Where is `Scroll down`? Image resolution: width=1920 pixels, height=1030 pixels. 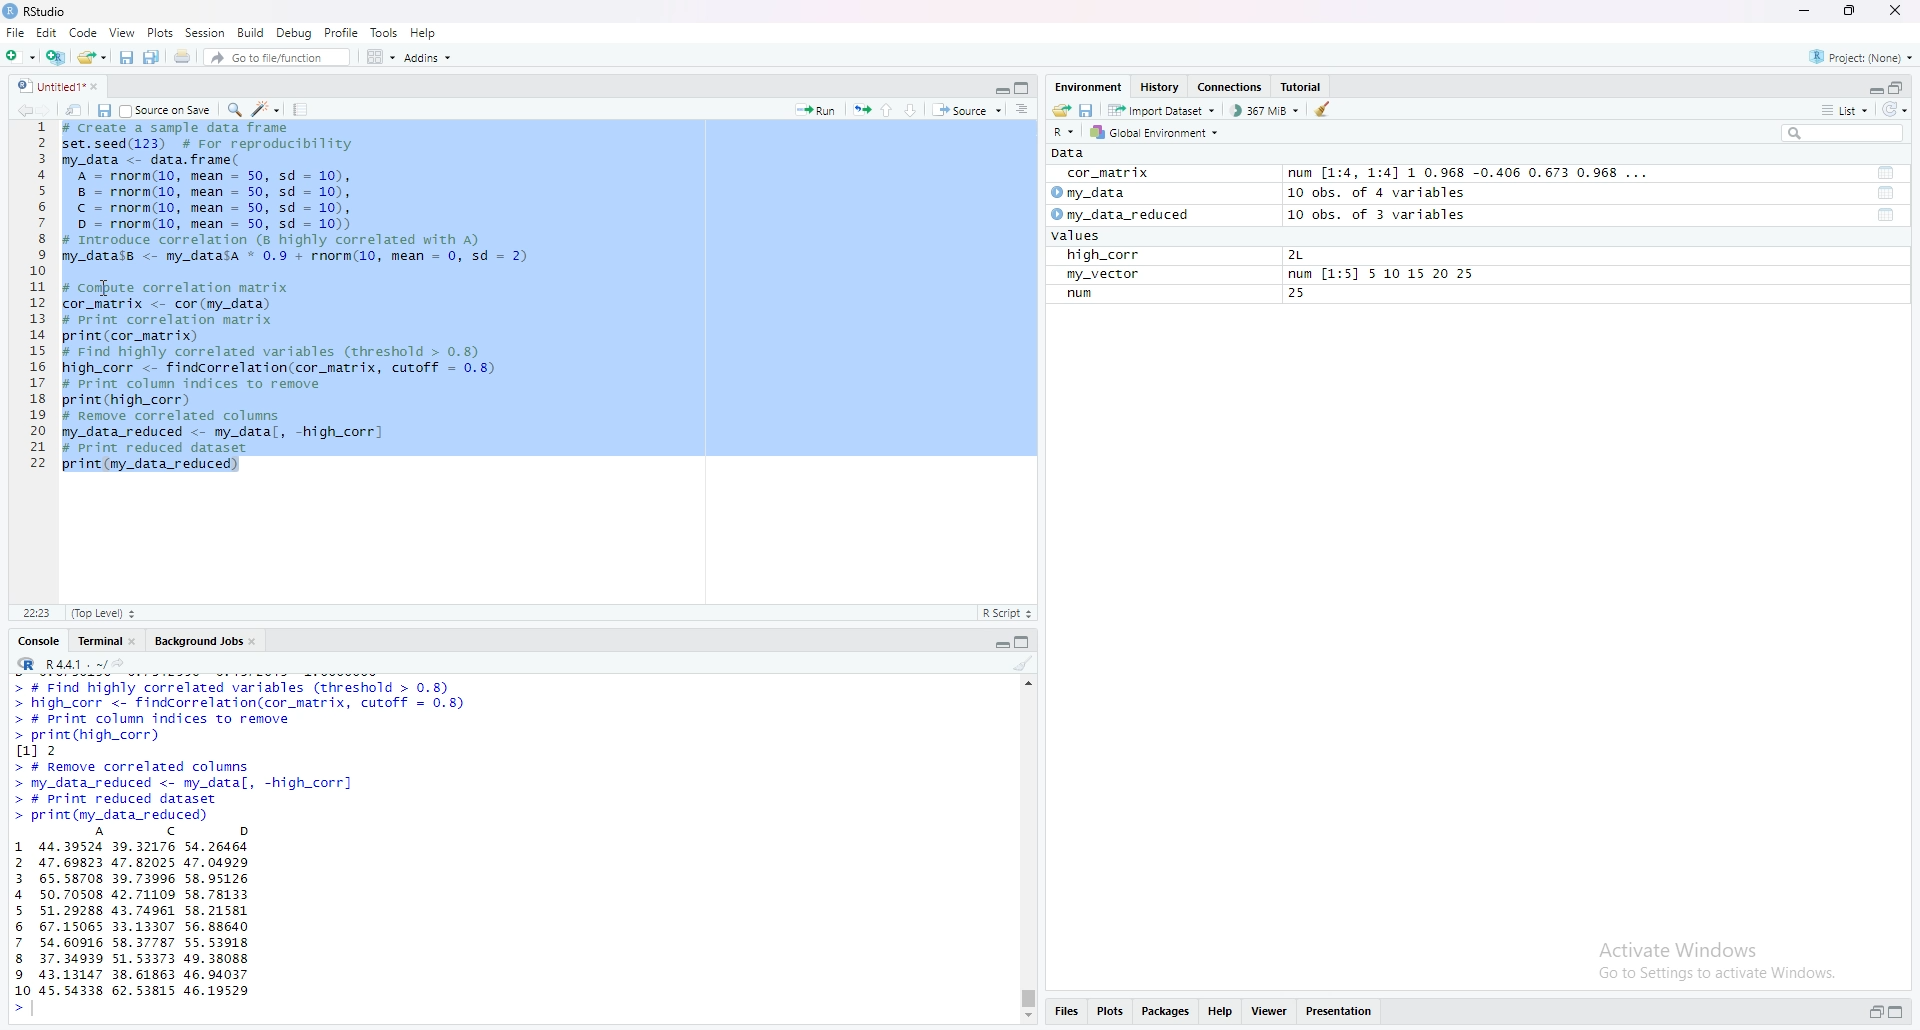
Scroll down is located at coordinates (1031, 1019).